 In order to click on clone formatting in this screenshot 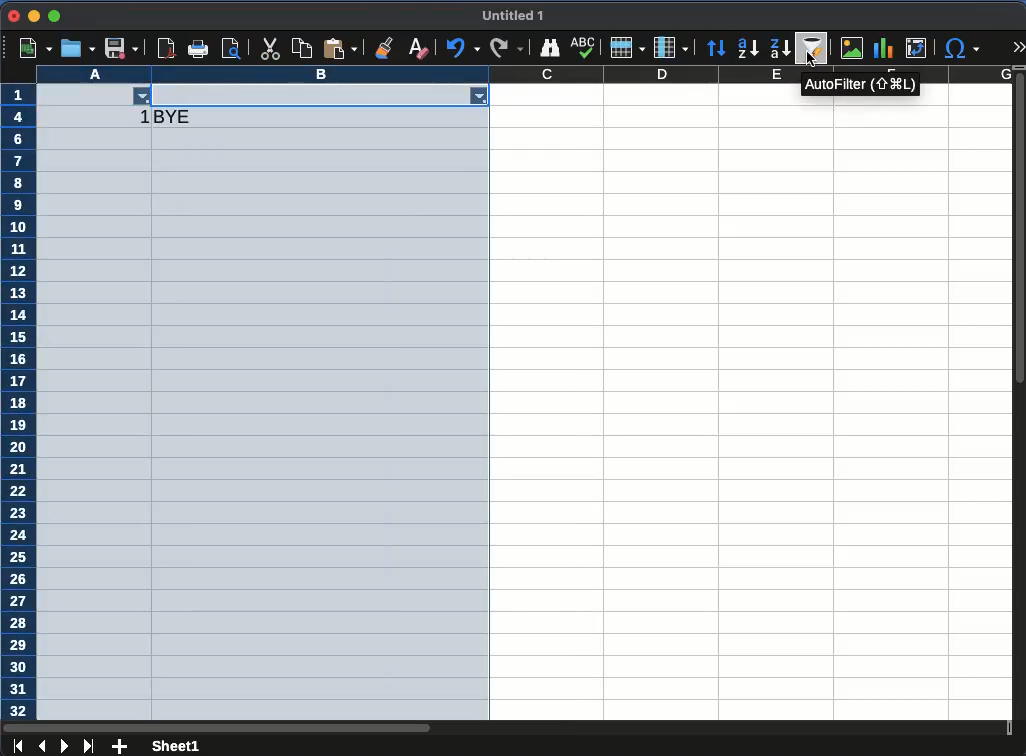, I will do `click(385, 47)`.